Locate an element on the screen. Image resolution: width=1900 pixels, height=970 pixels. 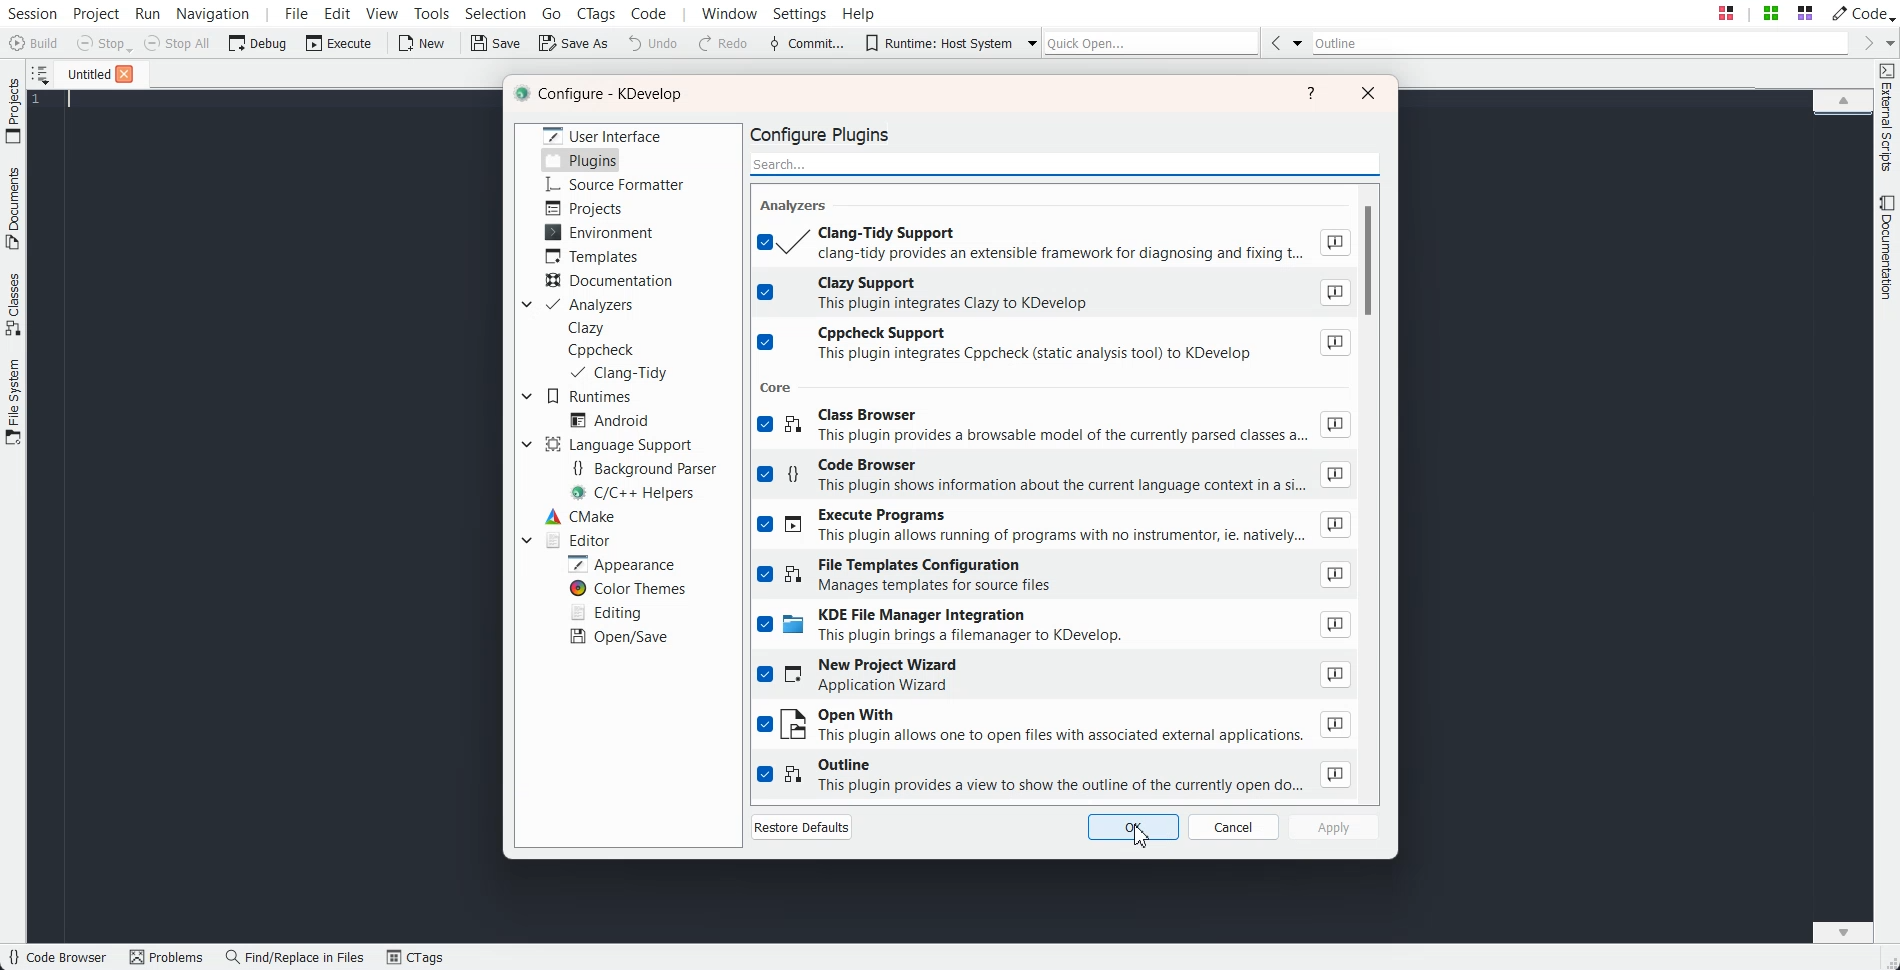
Save is located at coordinates (497, 43).